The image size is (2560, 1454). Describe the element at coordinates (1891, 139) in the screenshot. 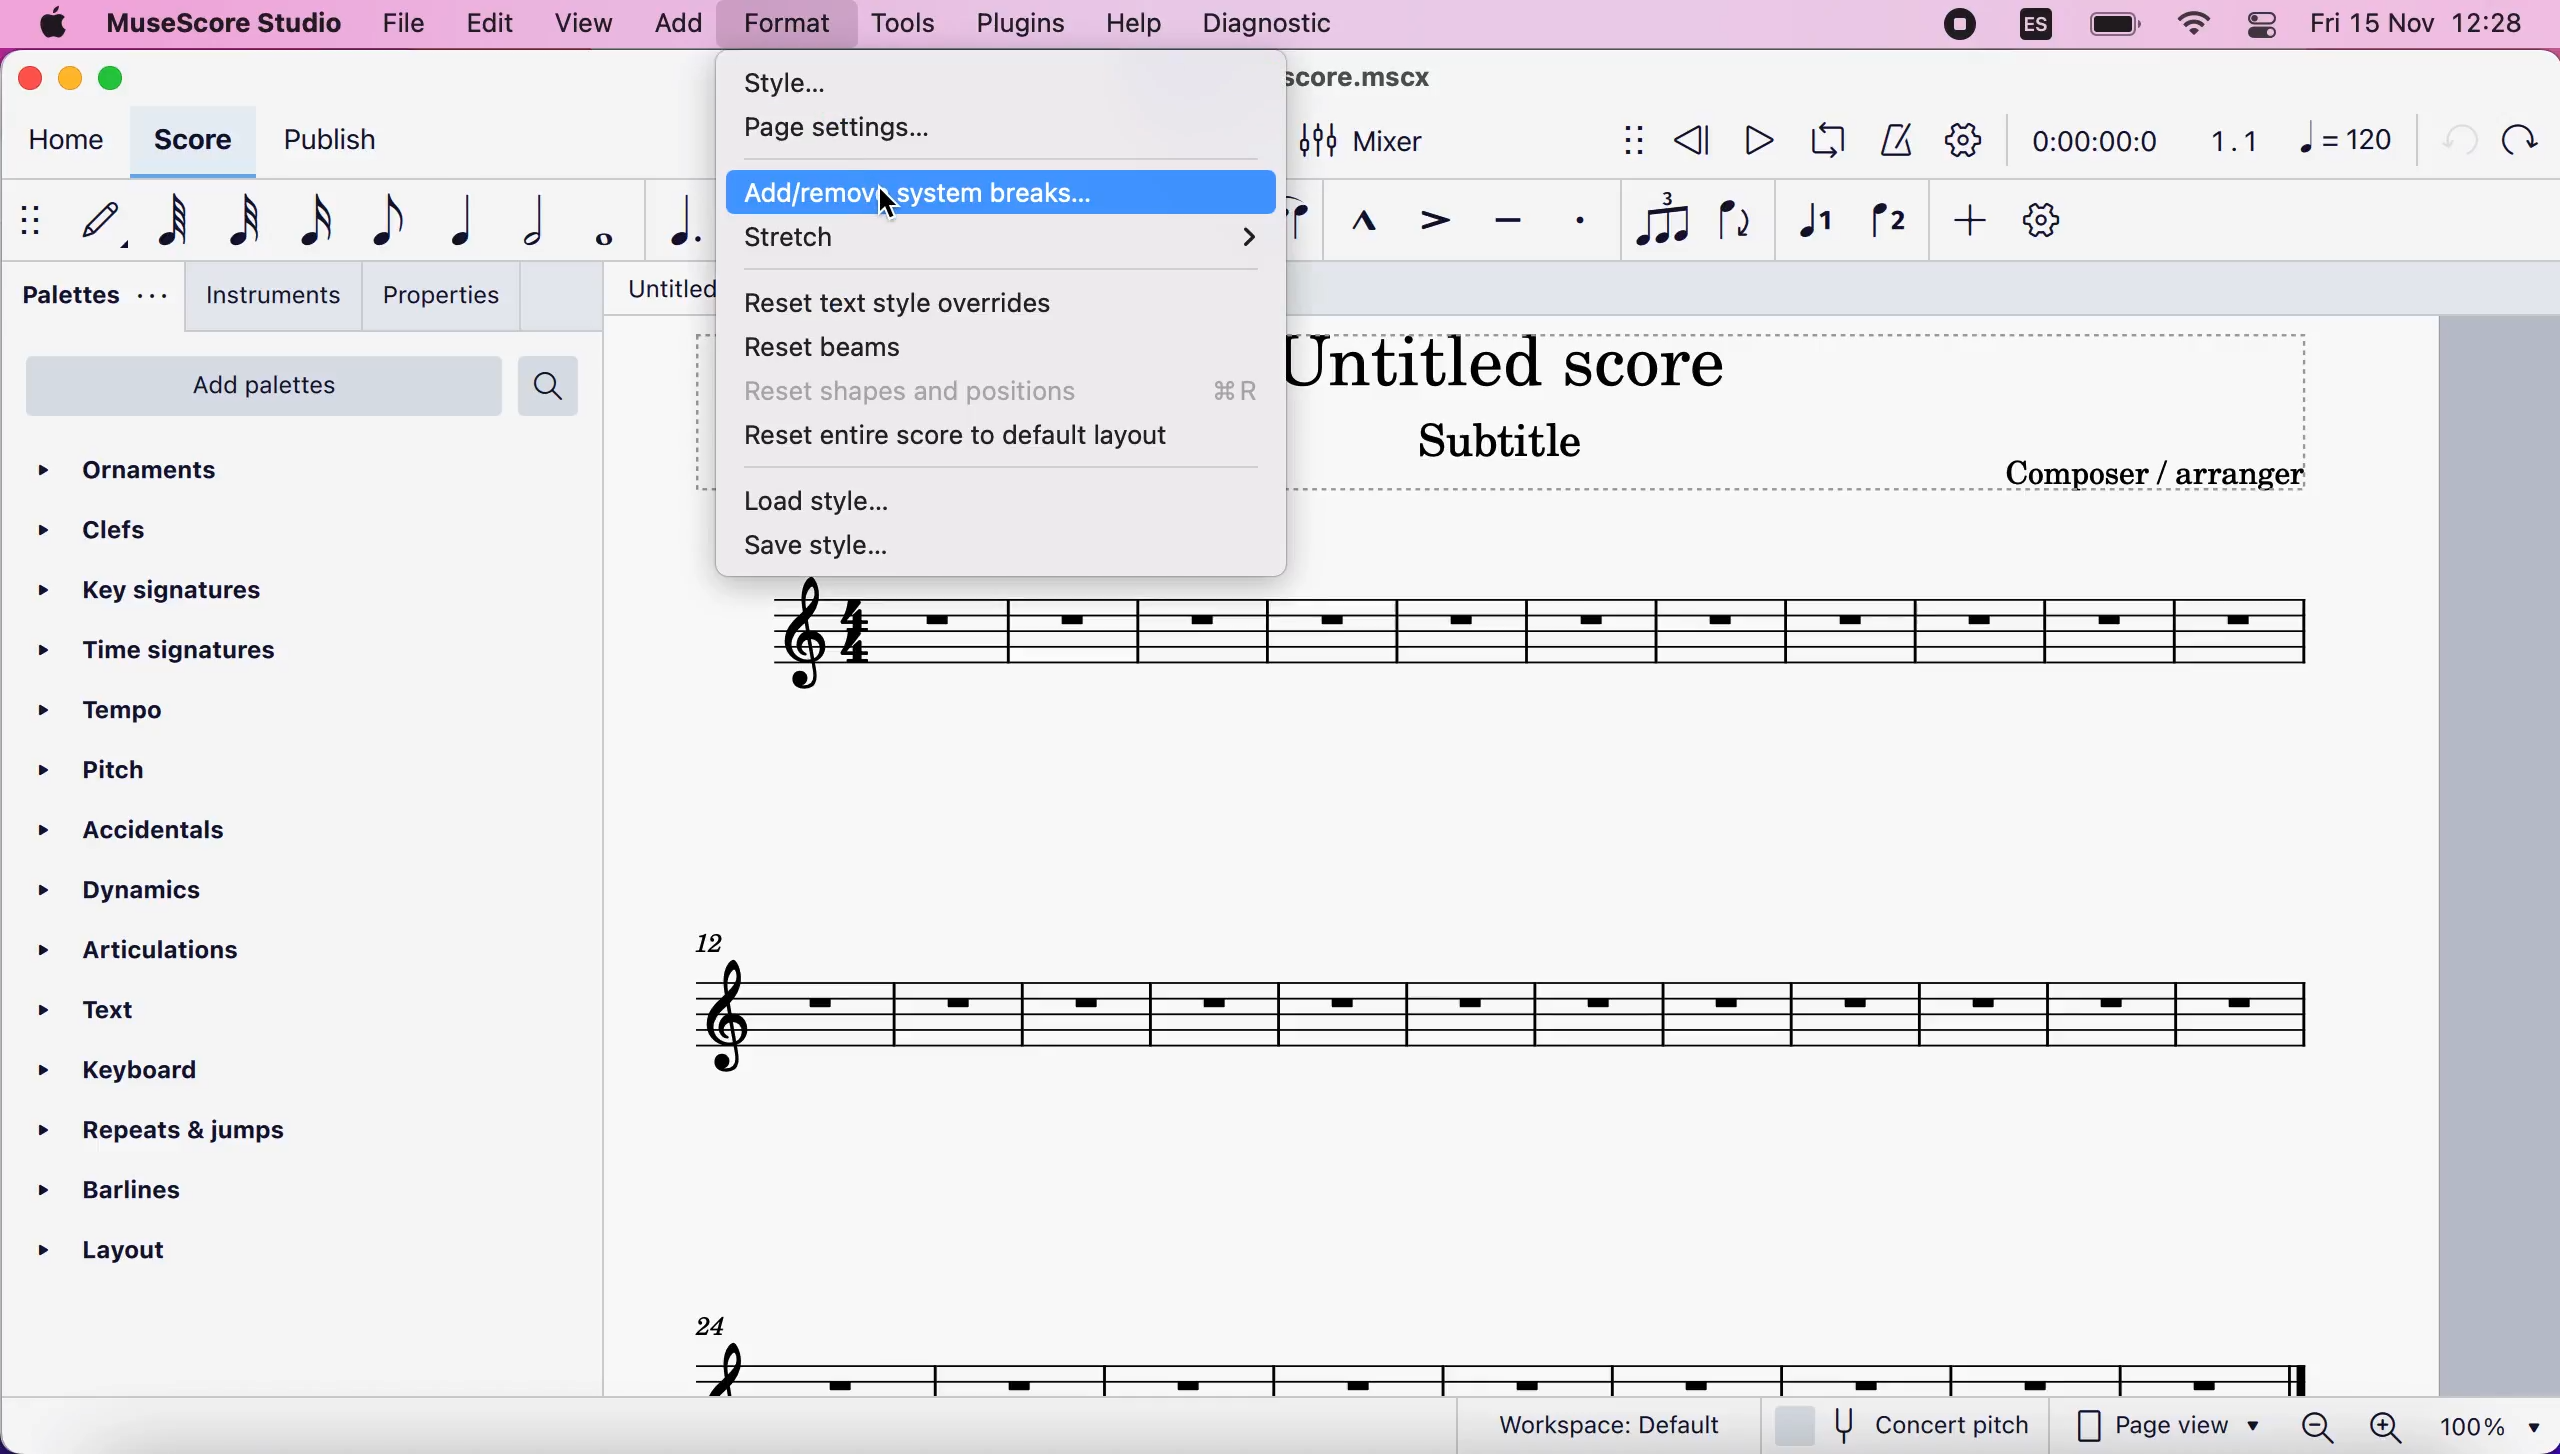

I see `metronome` at that location.